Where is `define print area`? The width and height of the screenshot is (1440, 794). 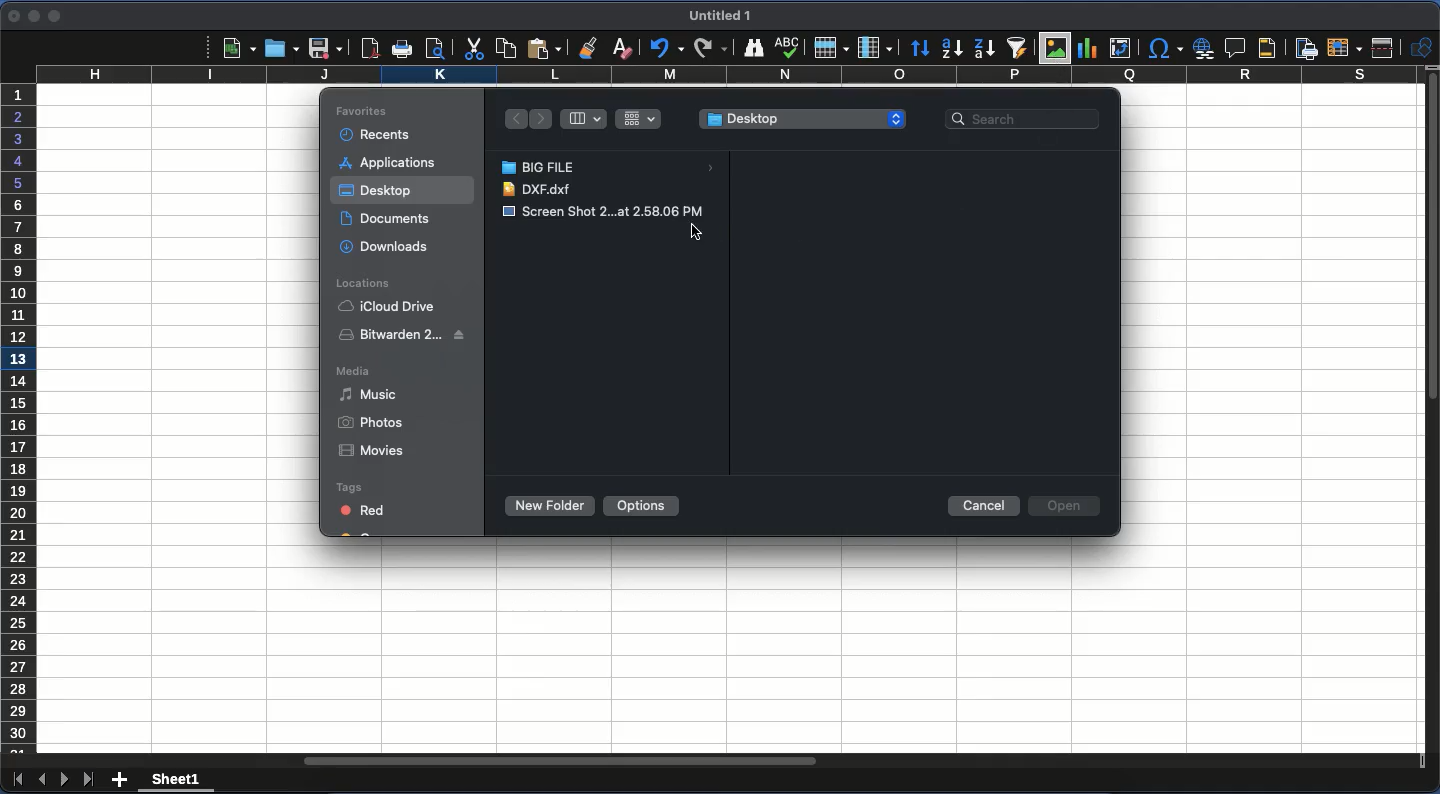
define print area is located at coordinates (1305, 49).